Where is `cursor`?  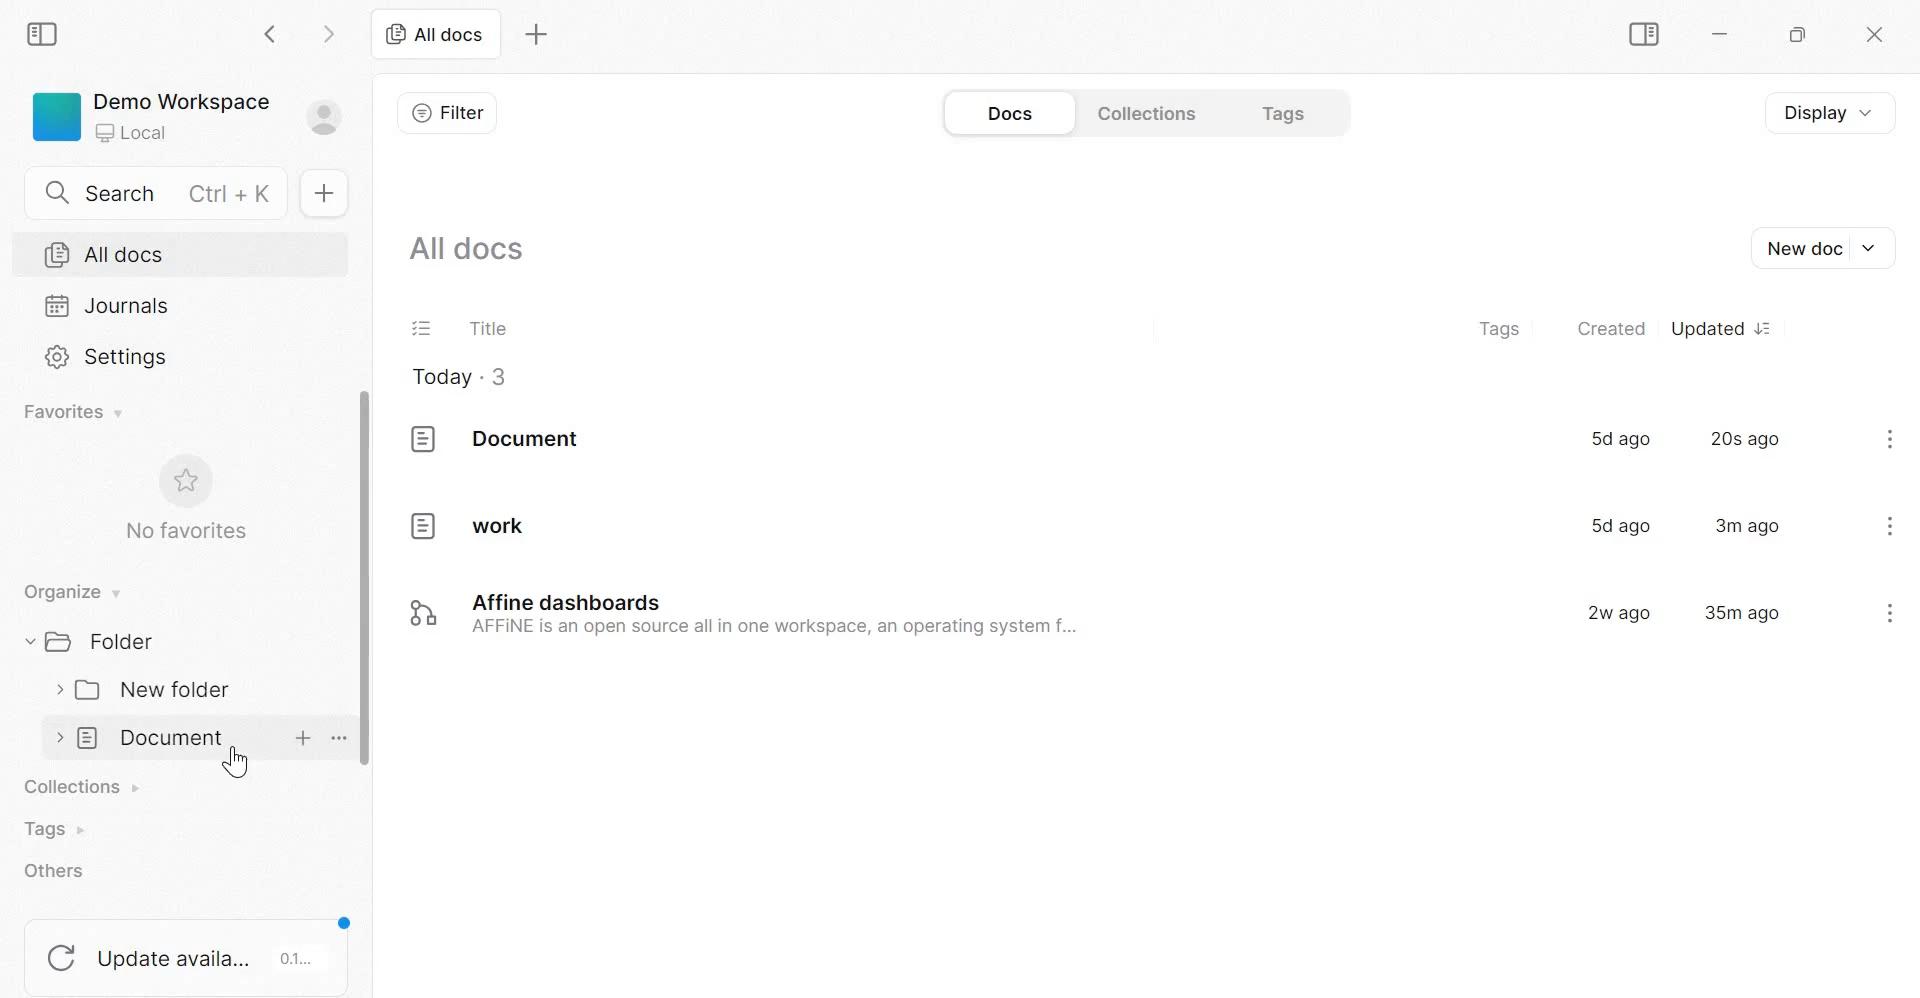
cursor is located at coordinates (237, 764).